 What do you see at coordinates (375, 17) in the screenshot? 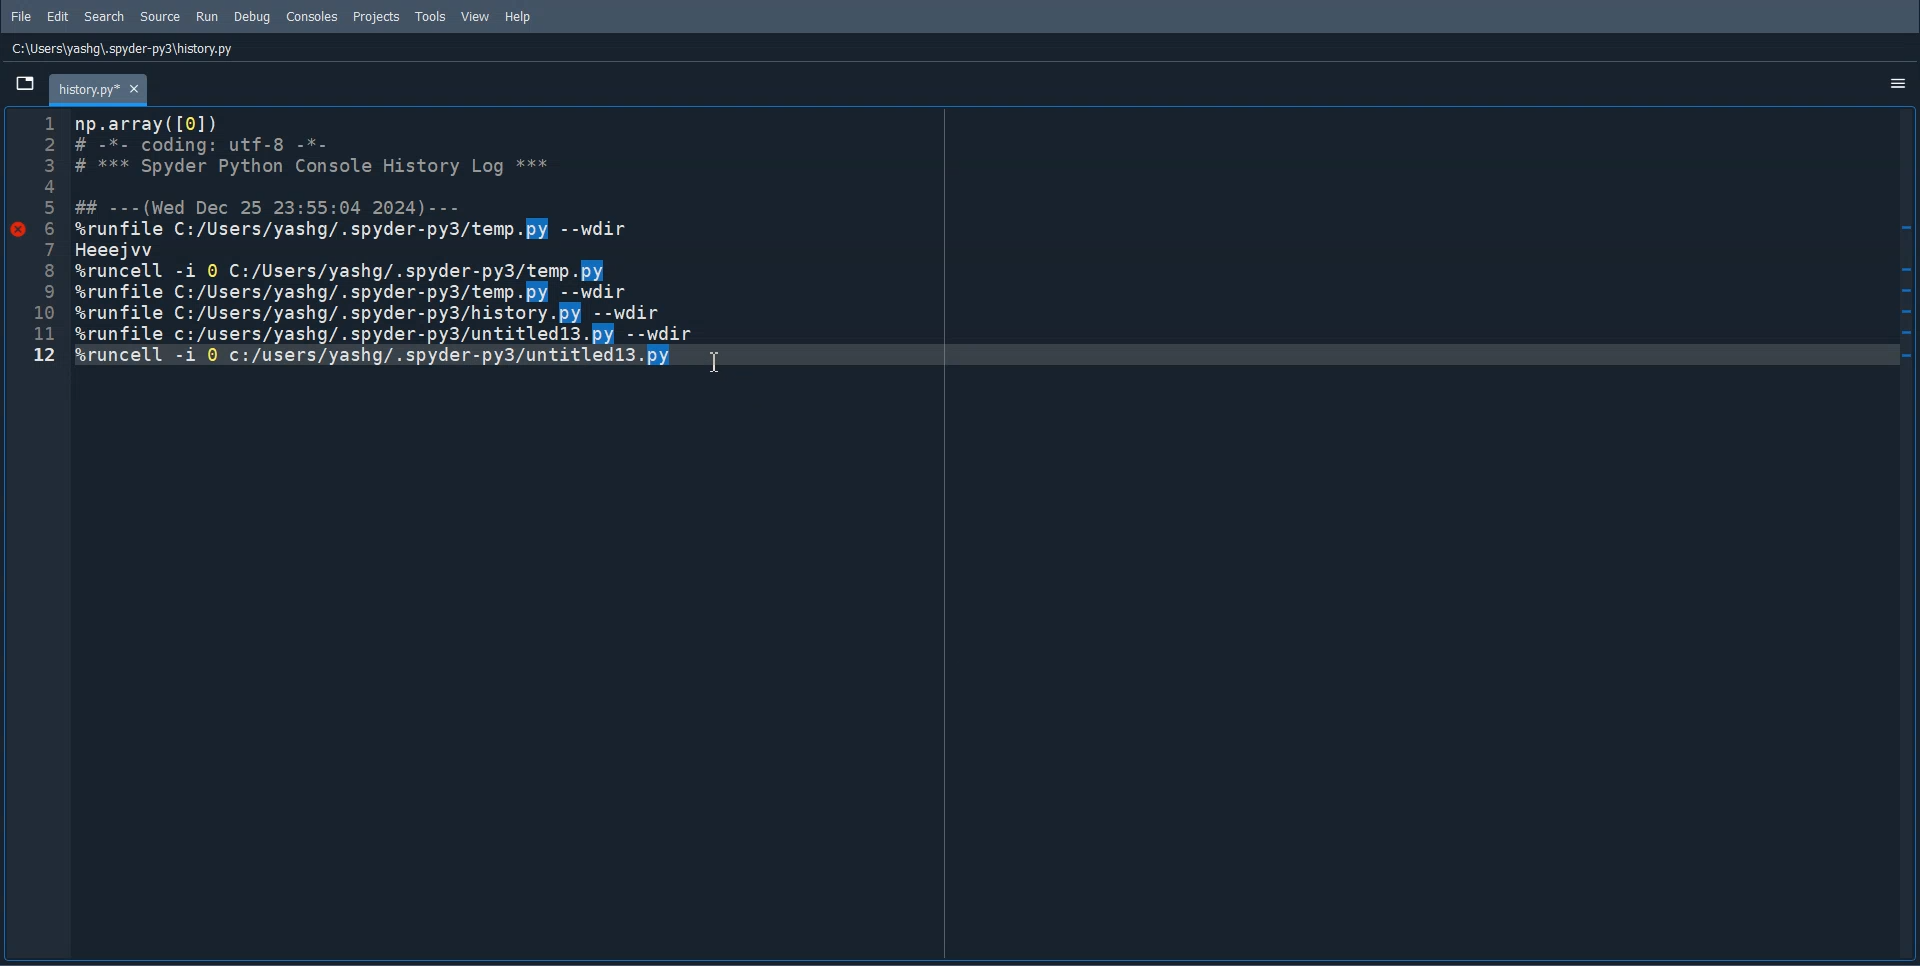
I see `Projects` at bounding box center [375, 17].